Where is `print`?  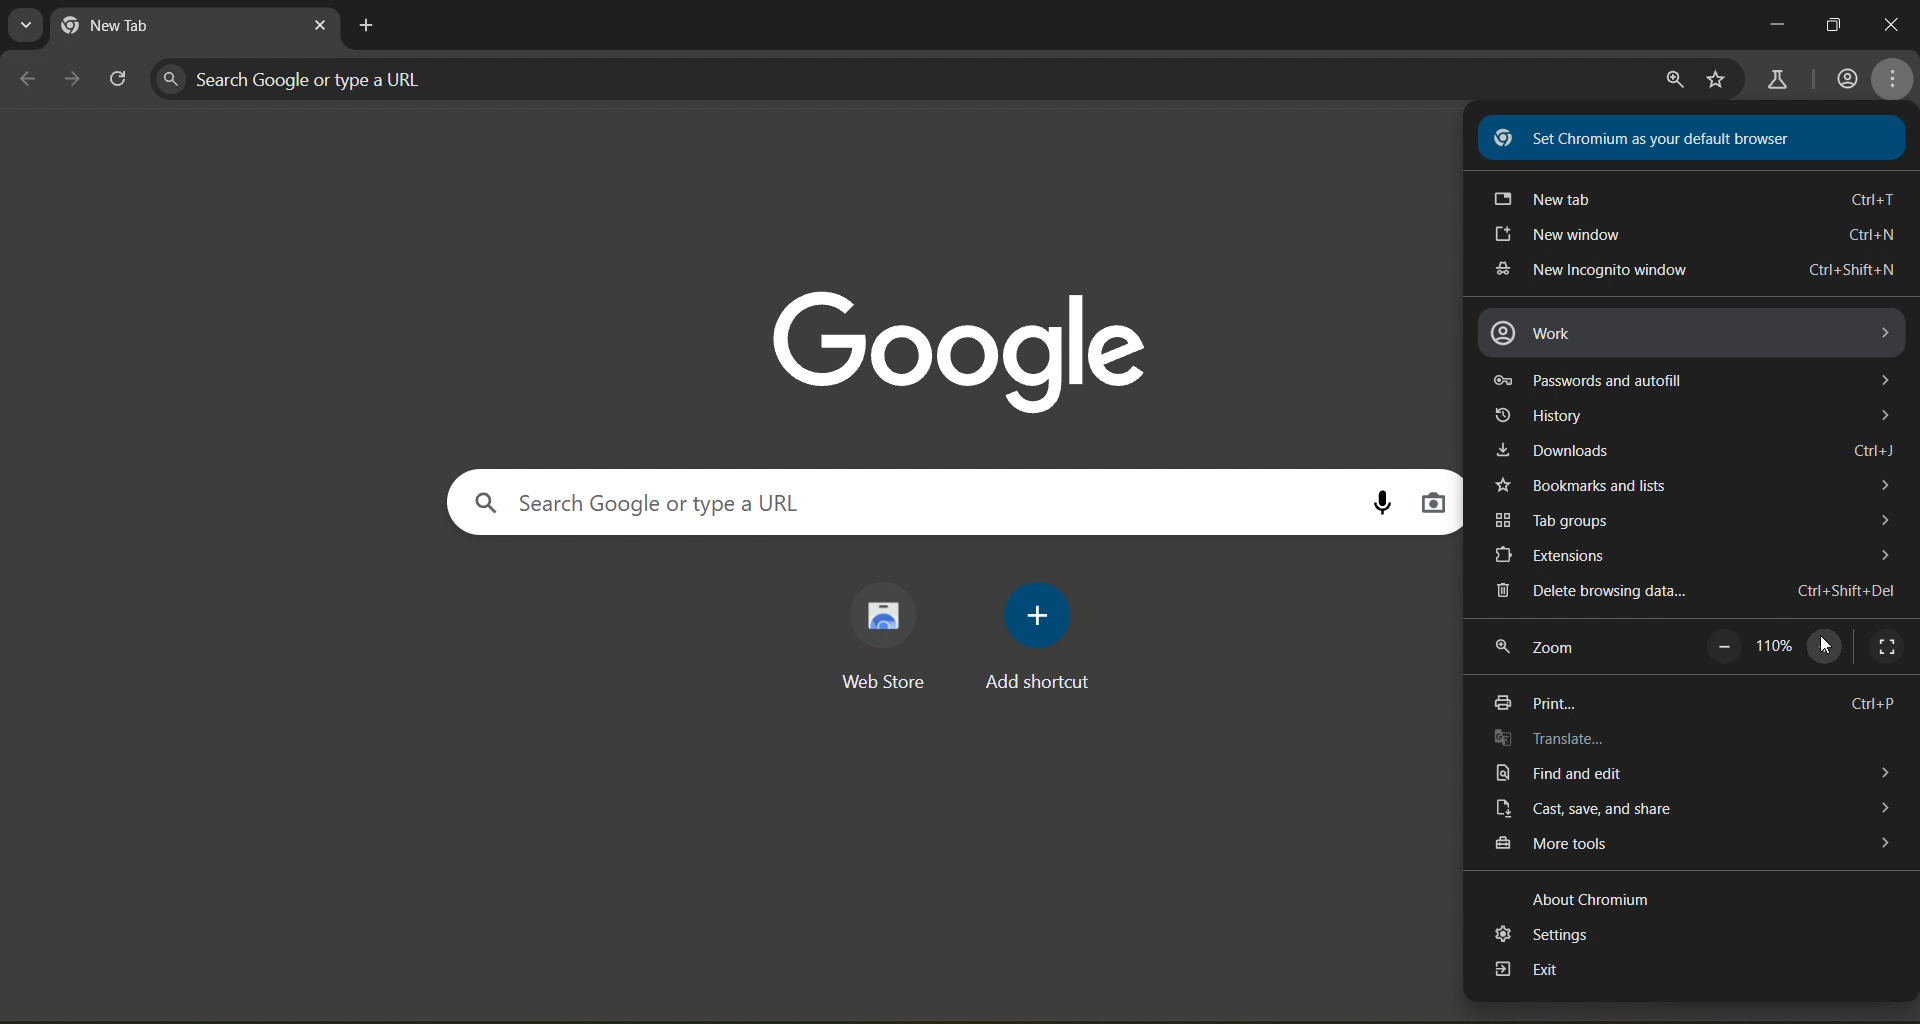
print is located at coordinates (1696, 699).